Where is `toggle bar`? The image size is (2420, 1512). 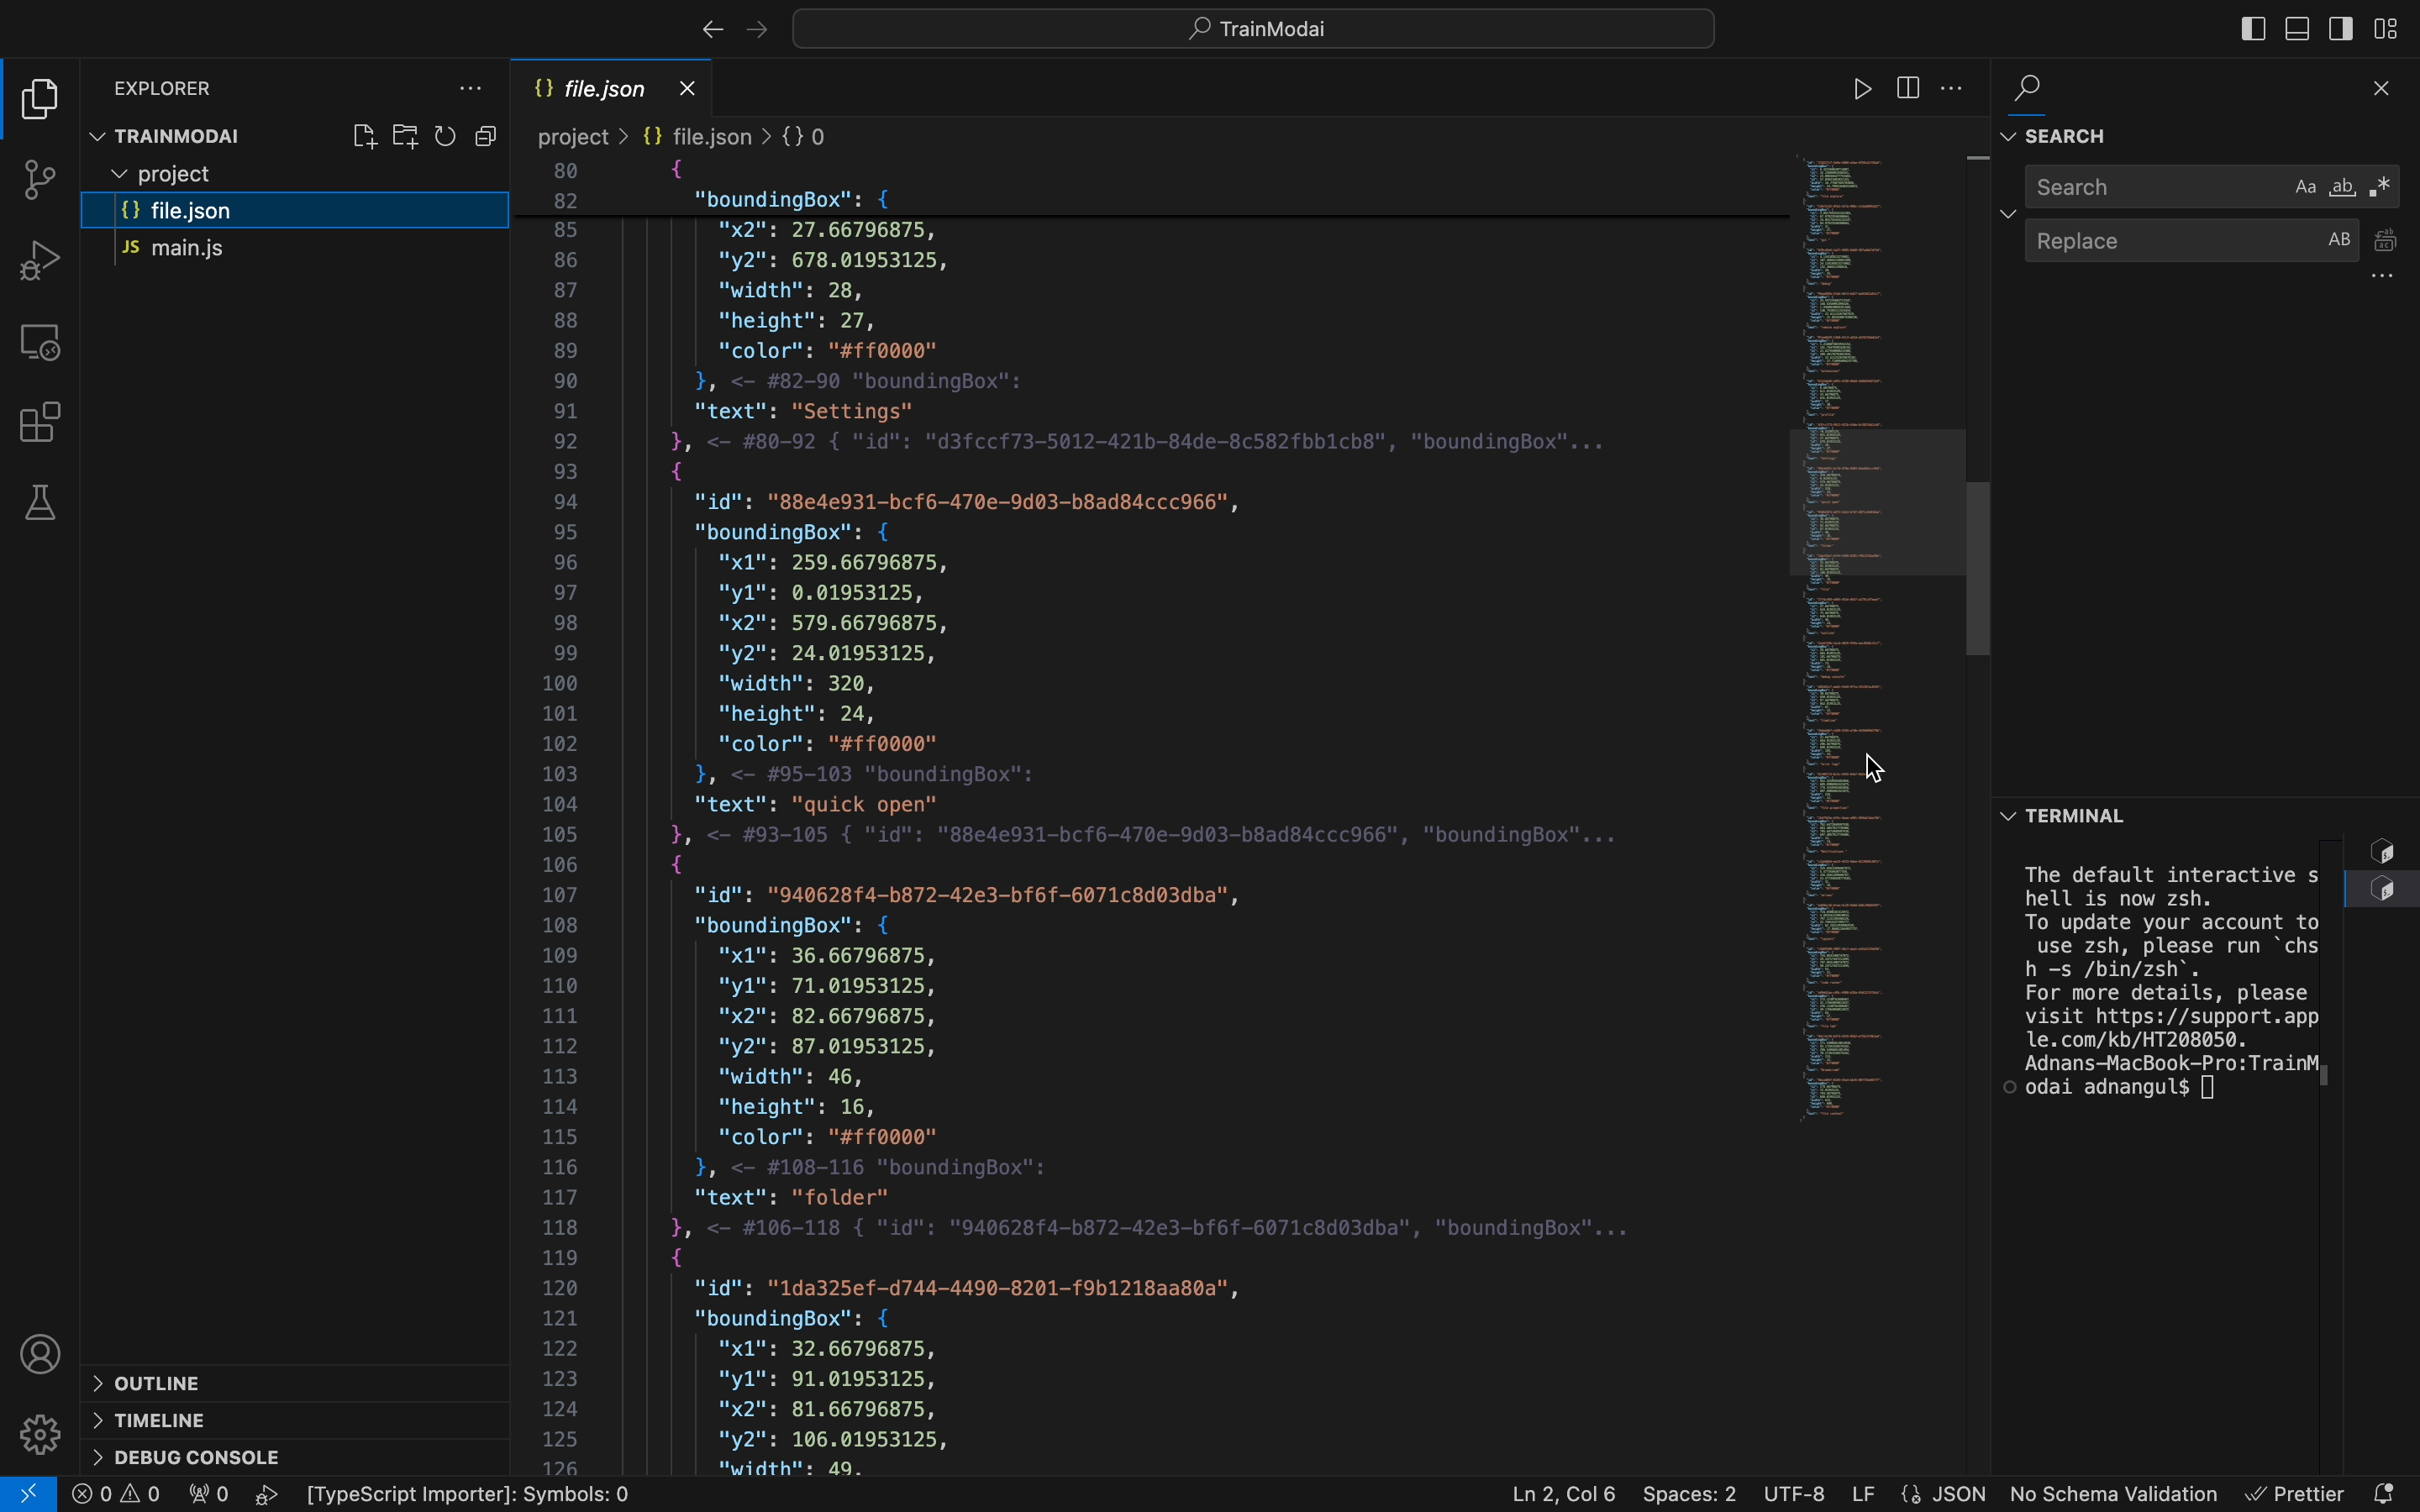
toggle bar is located at coordinates (2239, 29).